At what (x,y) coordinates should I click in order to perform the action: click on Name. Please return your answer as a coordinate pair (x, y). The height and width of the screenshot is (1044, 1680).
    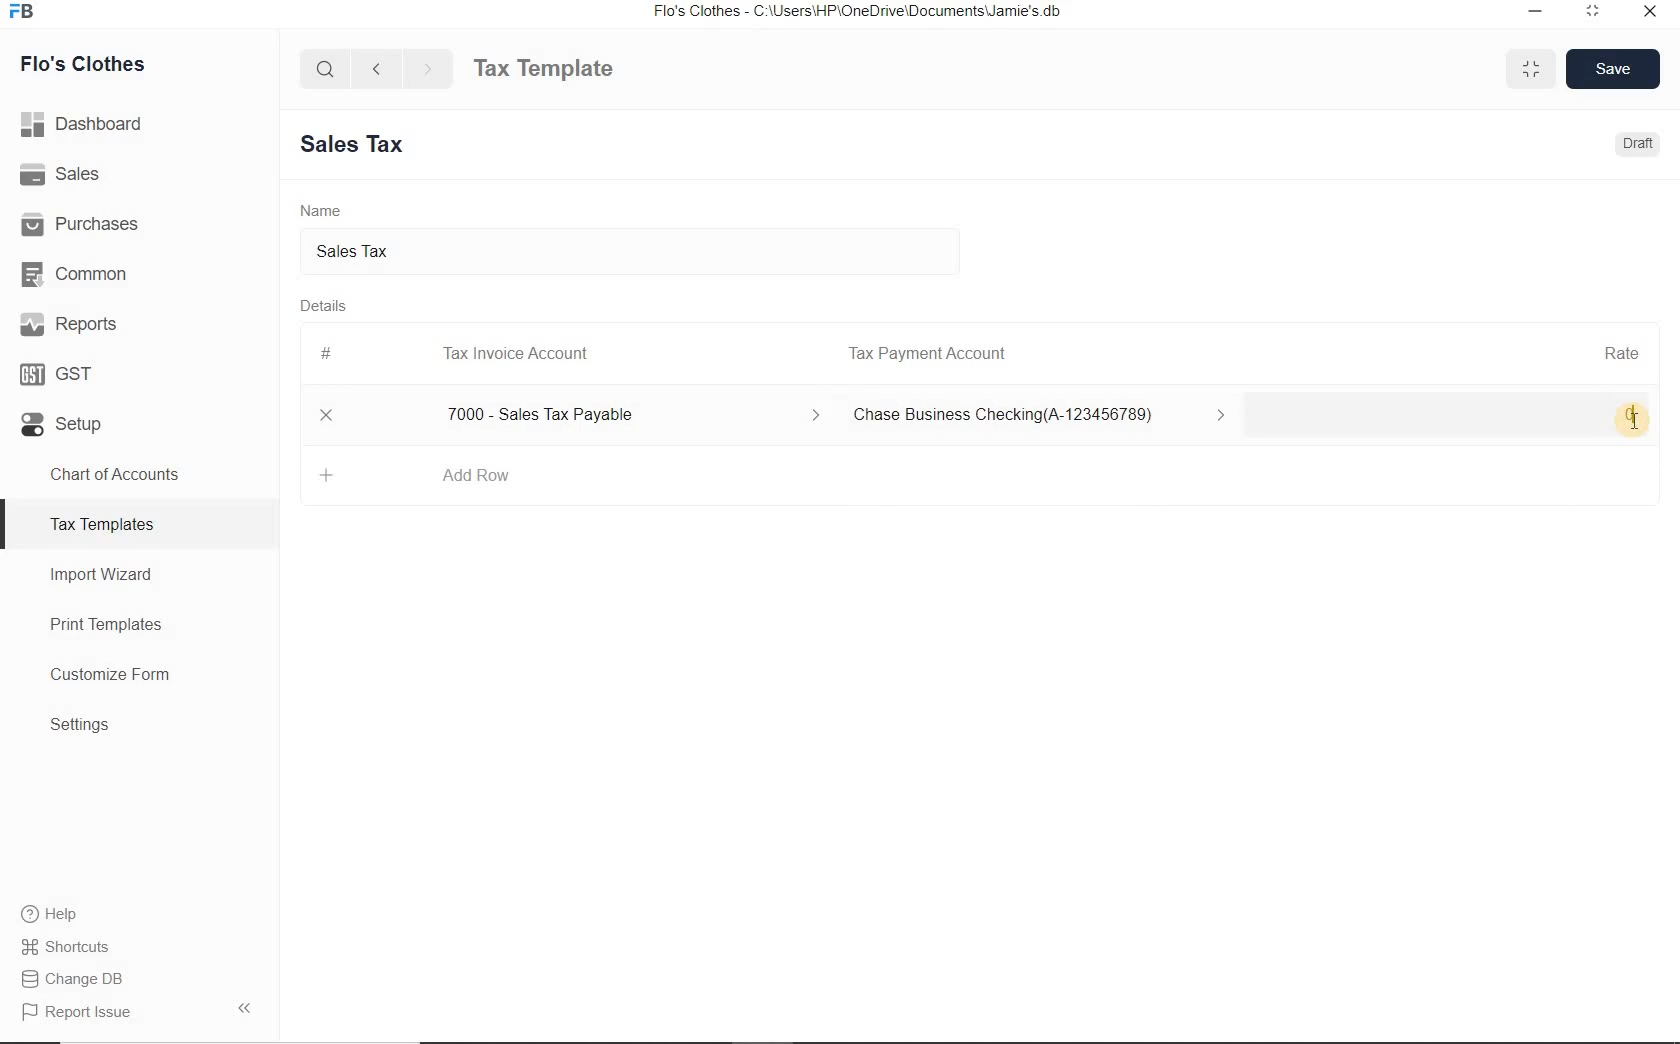
    Looking at the image, I should click on (321, 209).